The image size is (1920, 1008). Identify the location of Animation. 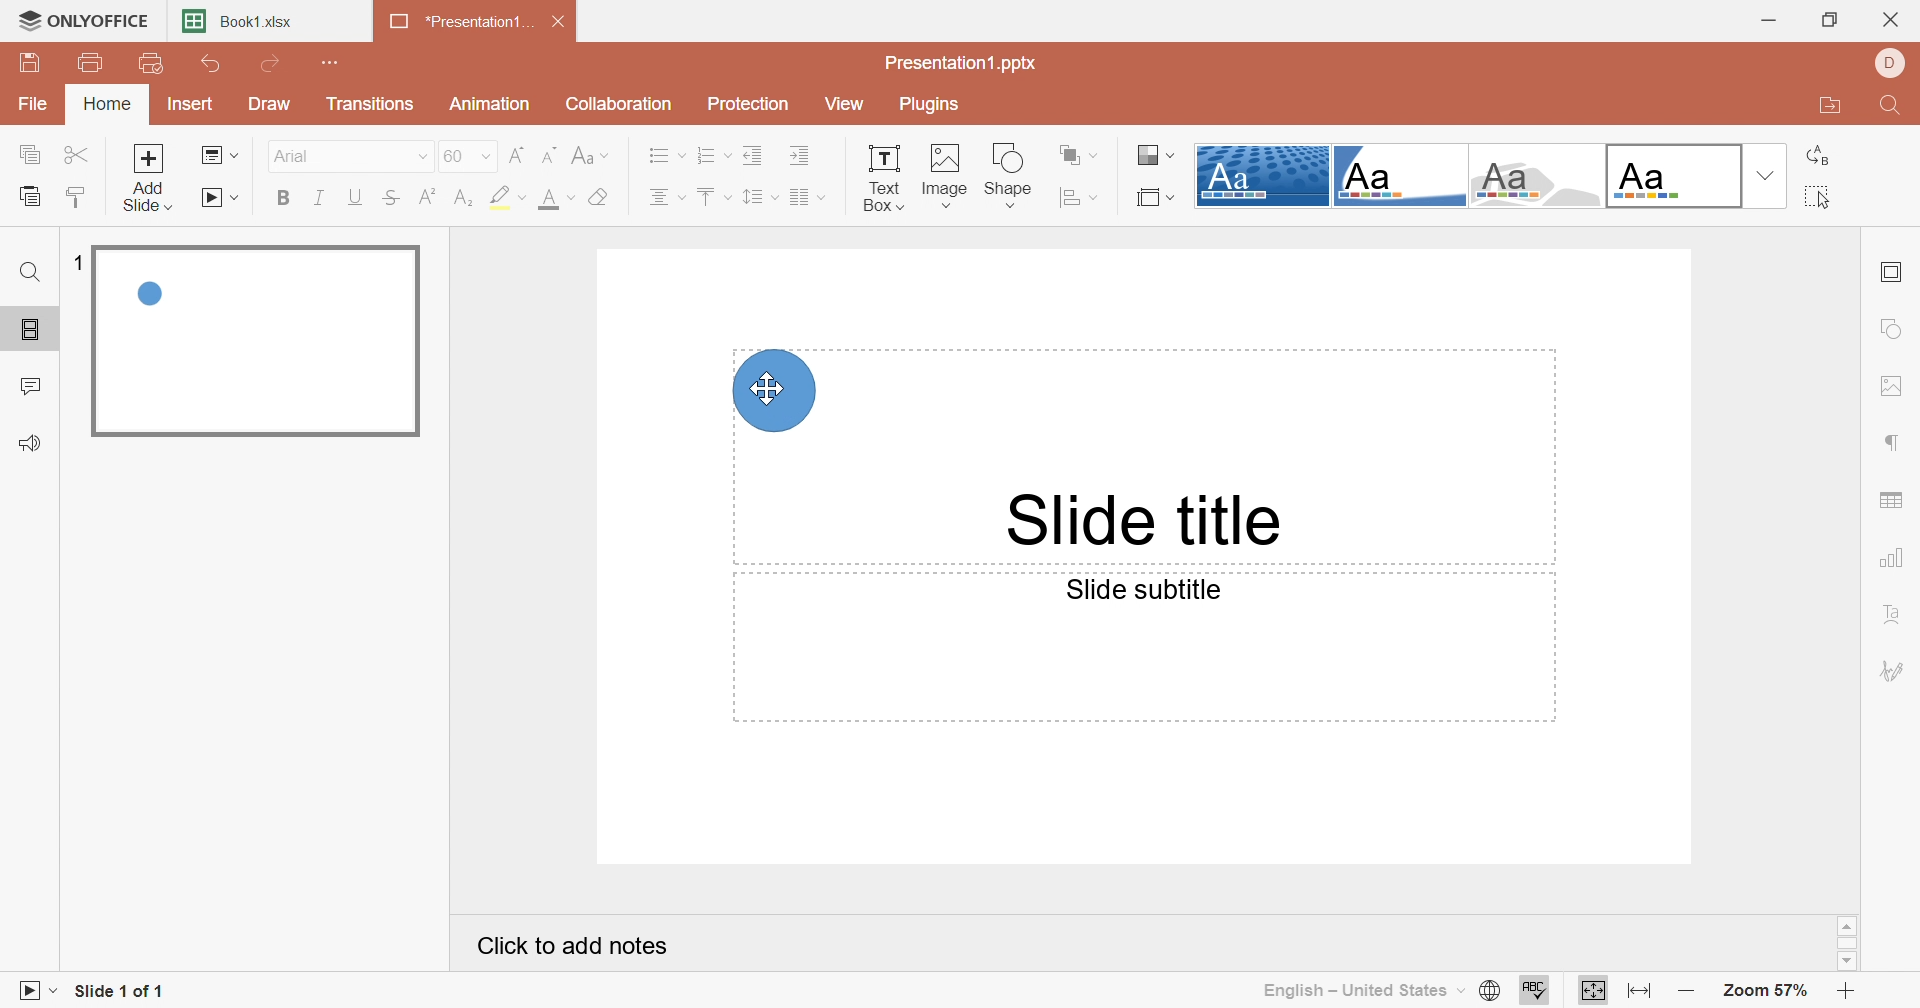
(491, 102).